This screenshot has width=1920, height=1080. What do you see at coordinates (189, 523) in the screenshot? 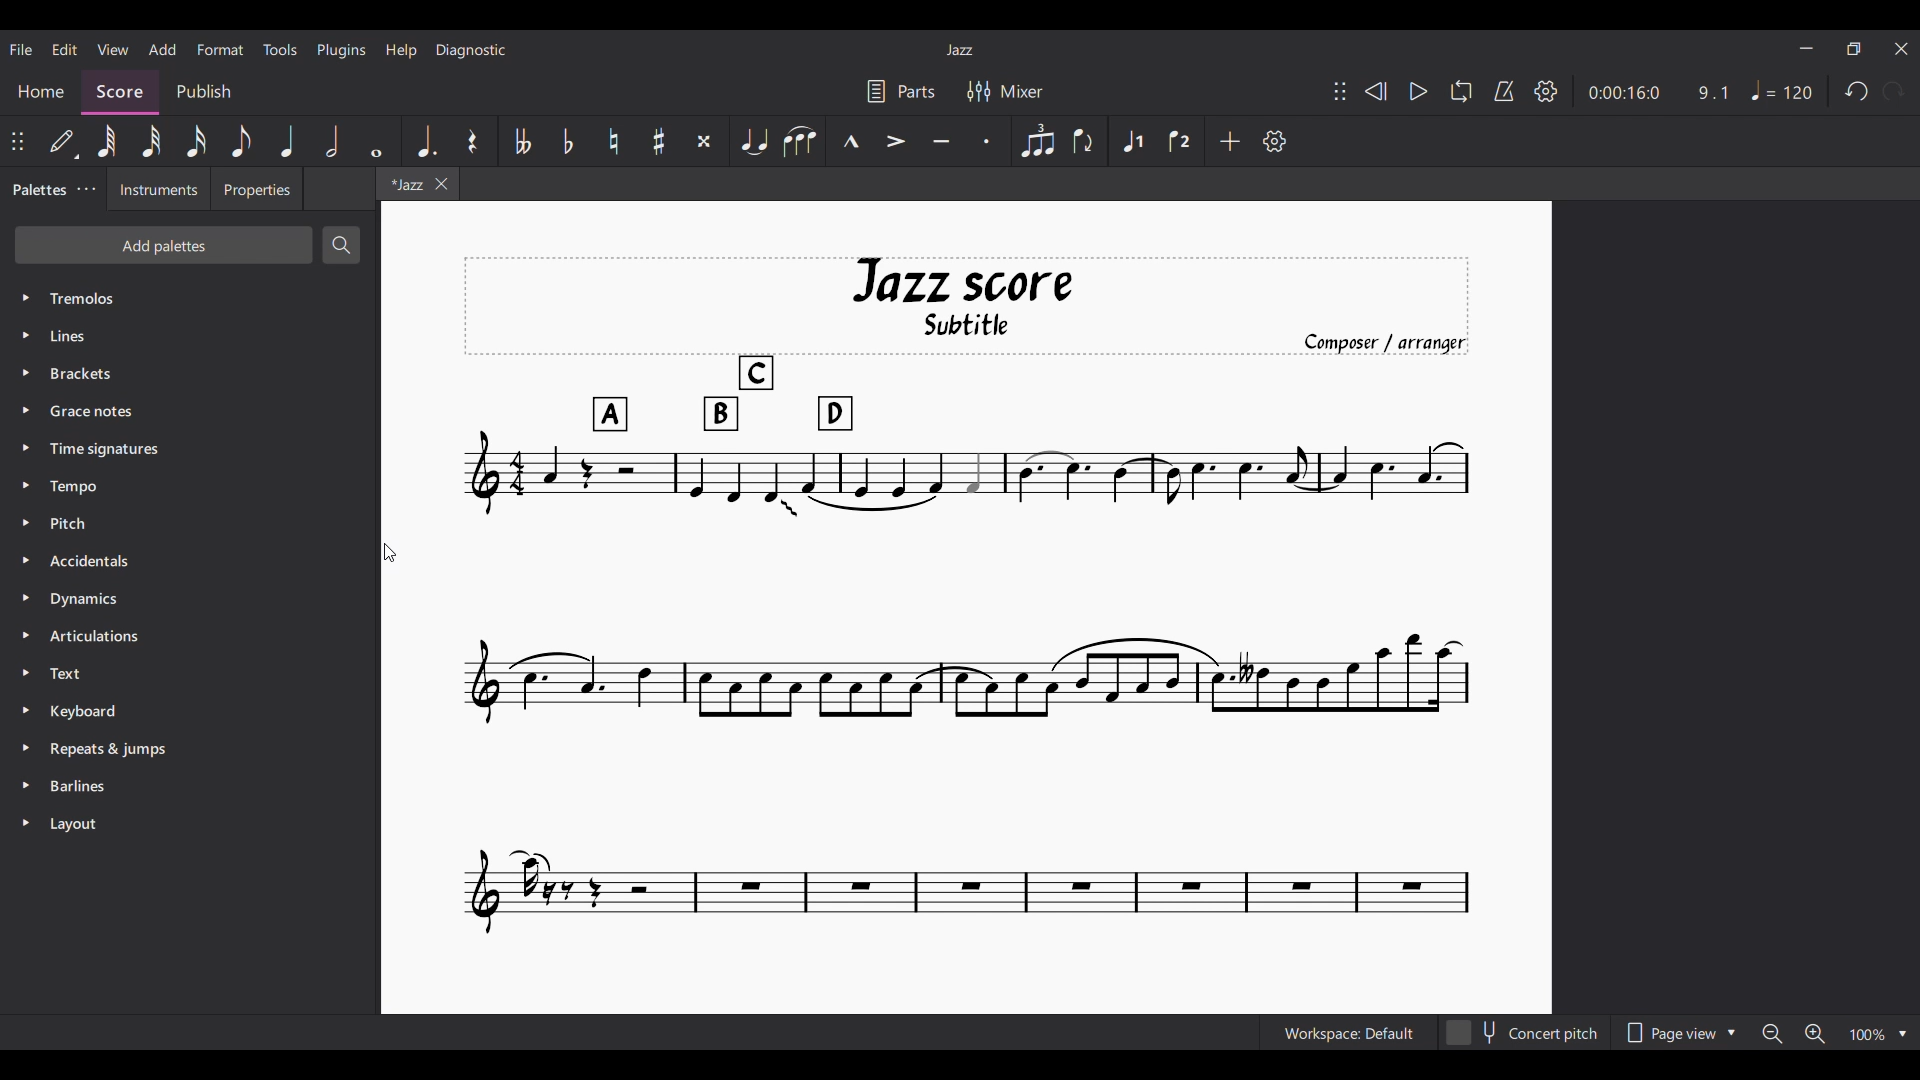
I see `Pitch` at bounding box center [189, 523].